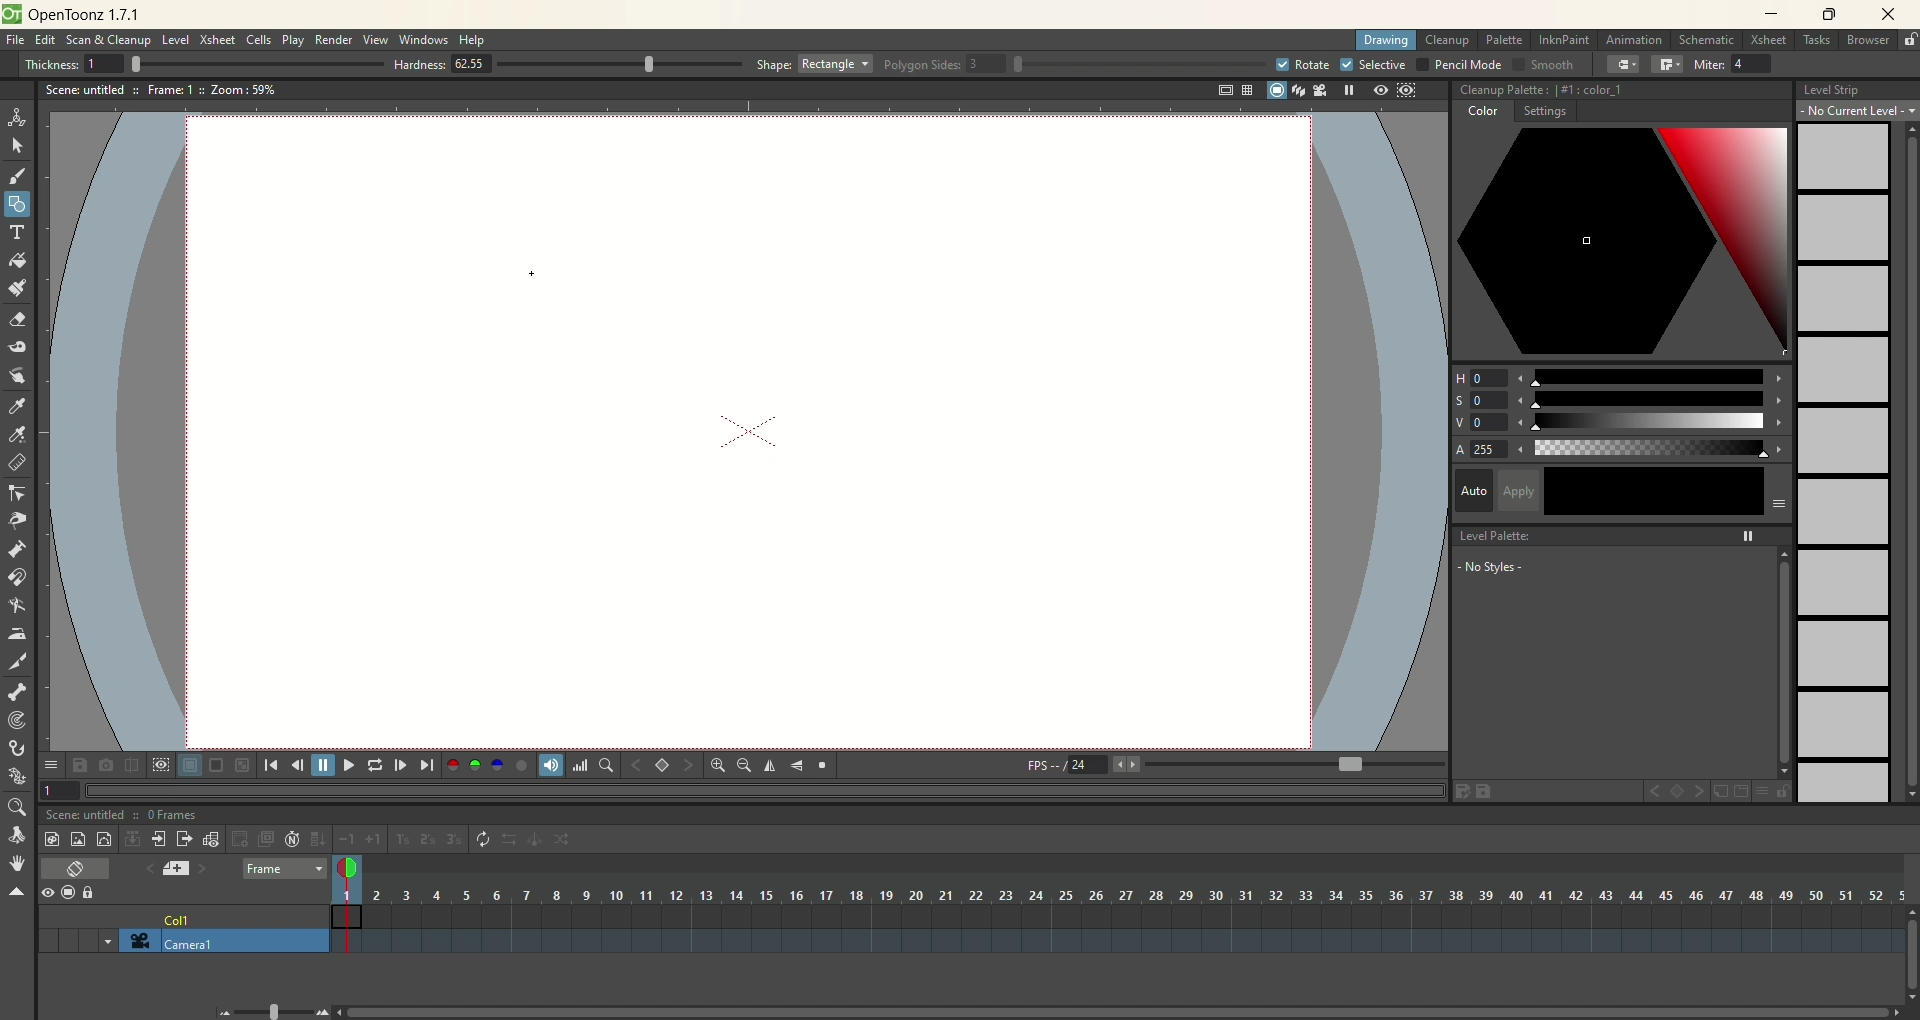 The image size is (1920, 1020). What do you see at coordinates (16, 608) in the screenshot?
I see `bender` at bounding box center [16, 608].